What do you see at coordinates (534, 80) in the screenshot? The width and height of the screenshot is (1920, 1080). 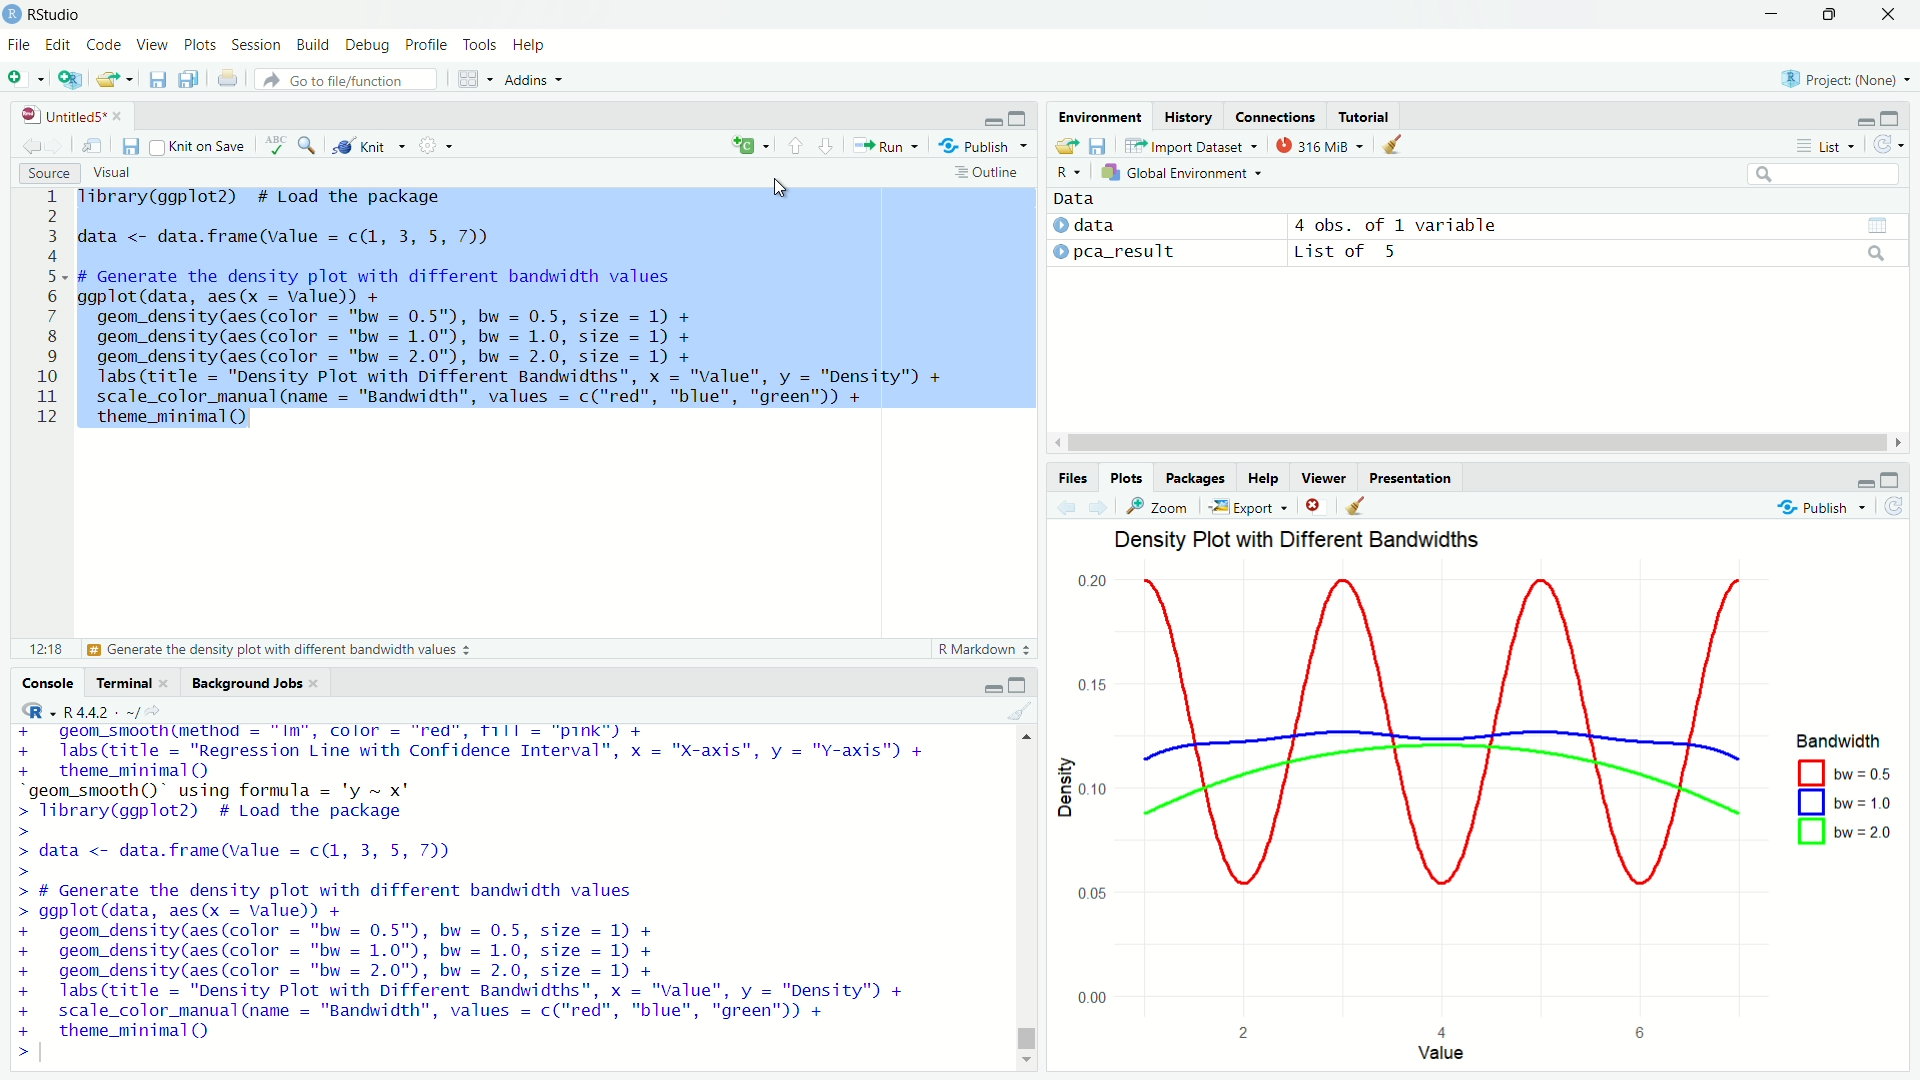 I see `Addins` at bounding box center [534, 80].